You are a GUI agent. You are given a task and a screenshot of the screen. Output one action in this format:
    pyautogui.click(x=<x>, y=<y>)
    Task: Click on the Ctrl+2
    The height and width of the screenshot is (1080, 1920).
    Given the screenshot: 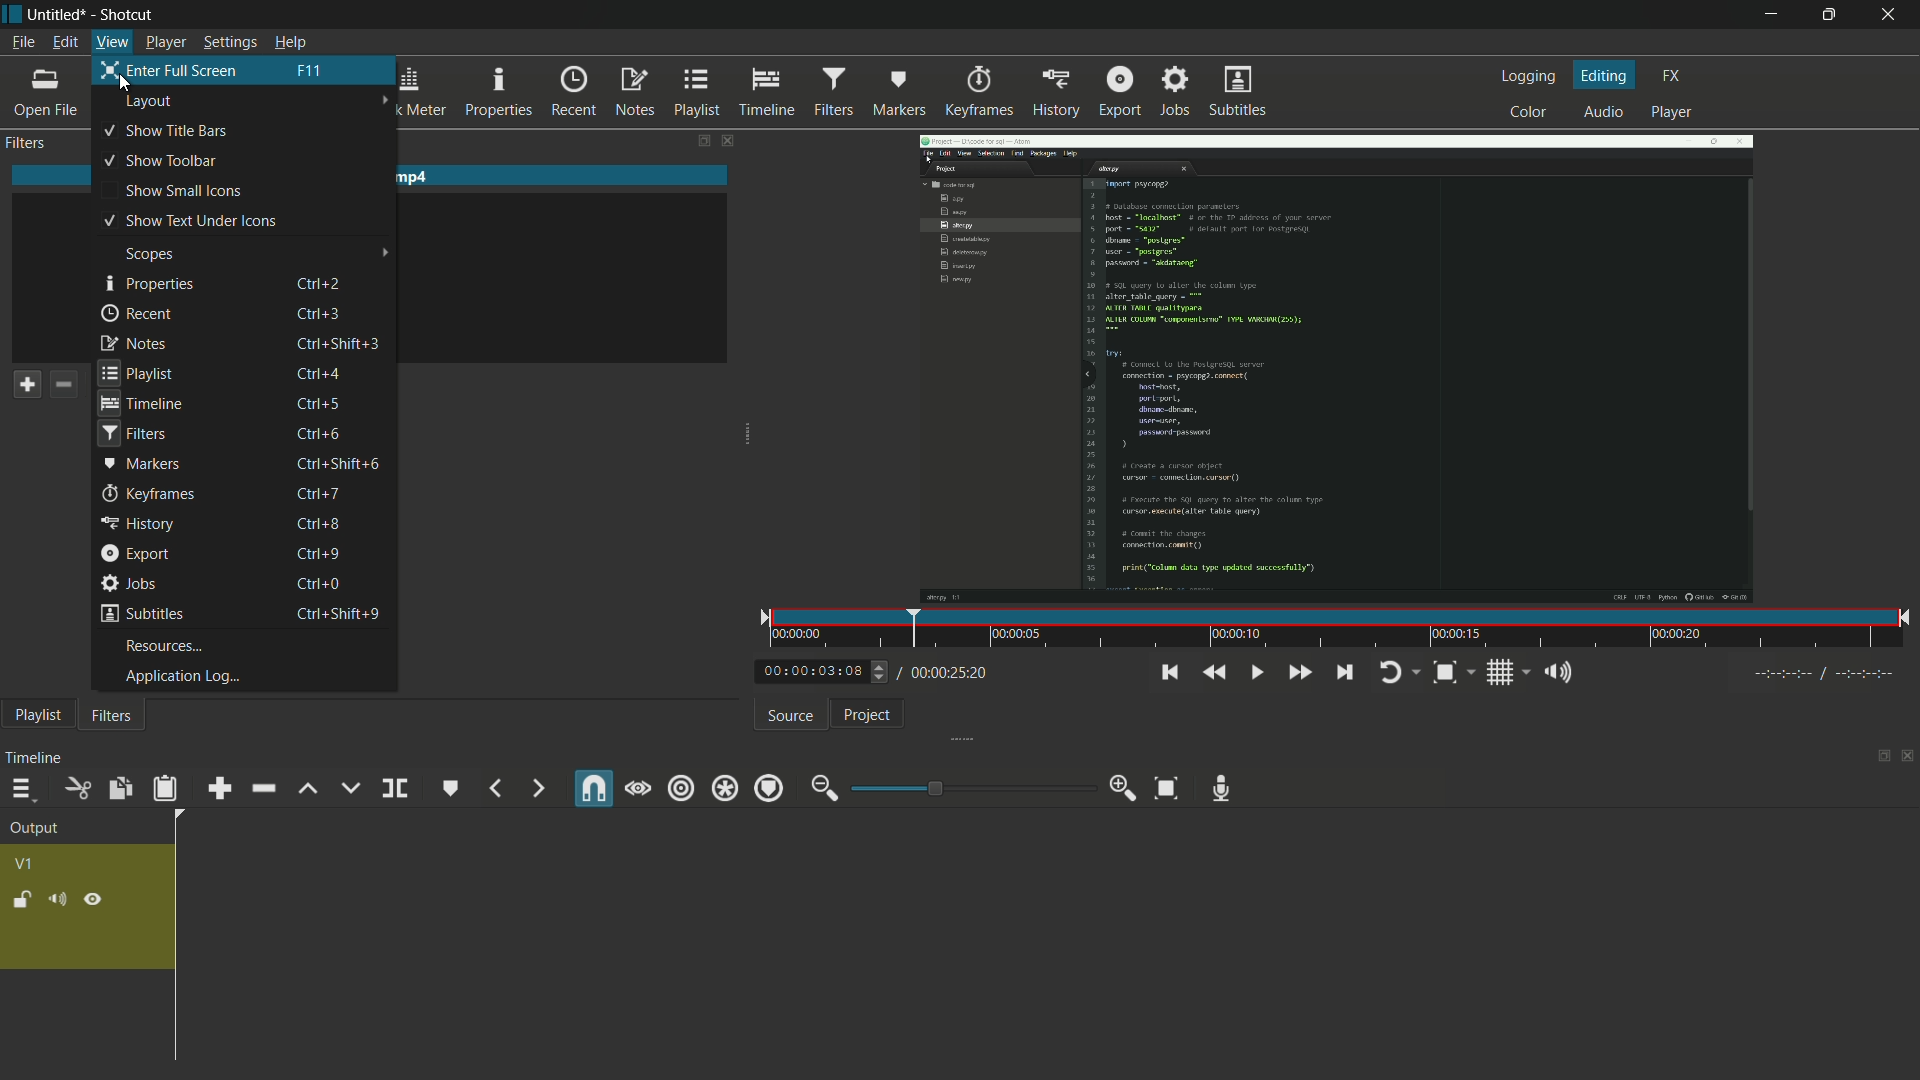 What is the action you would take?
    pyautogui.click(x=319, y=285)
    